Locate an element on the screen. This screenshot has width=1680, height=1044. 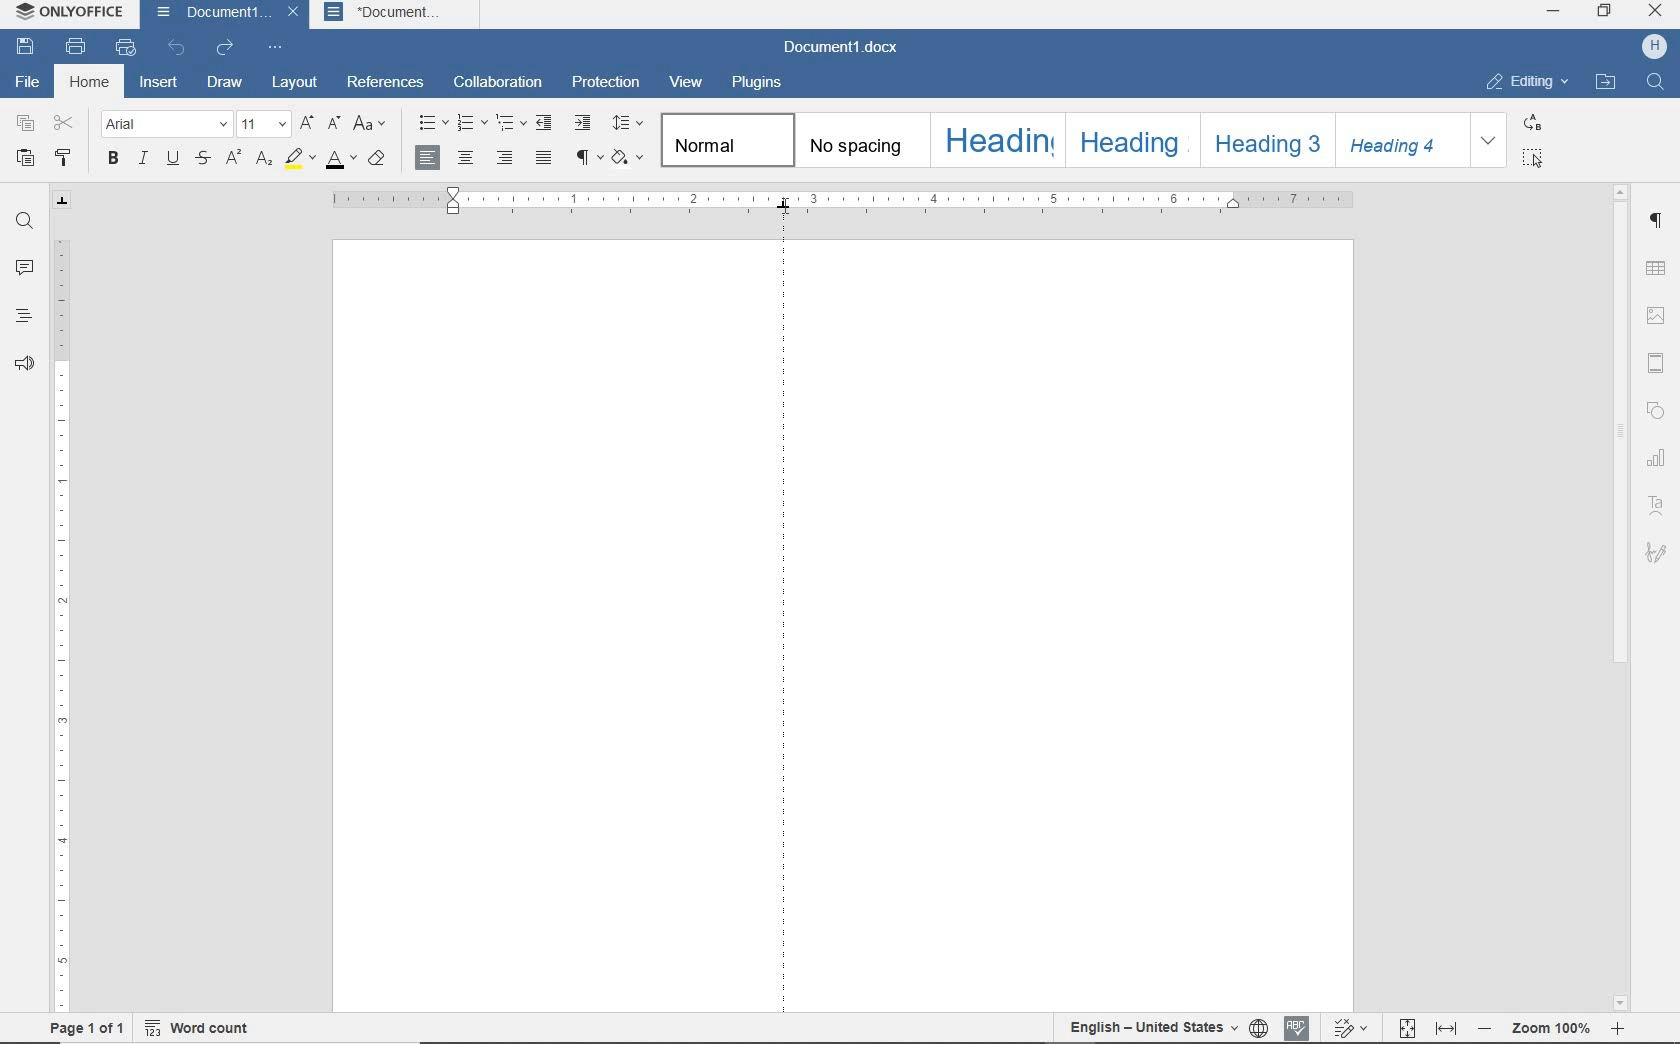
close is located at coordinates (291, 15).